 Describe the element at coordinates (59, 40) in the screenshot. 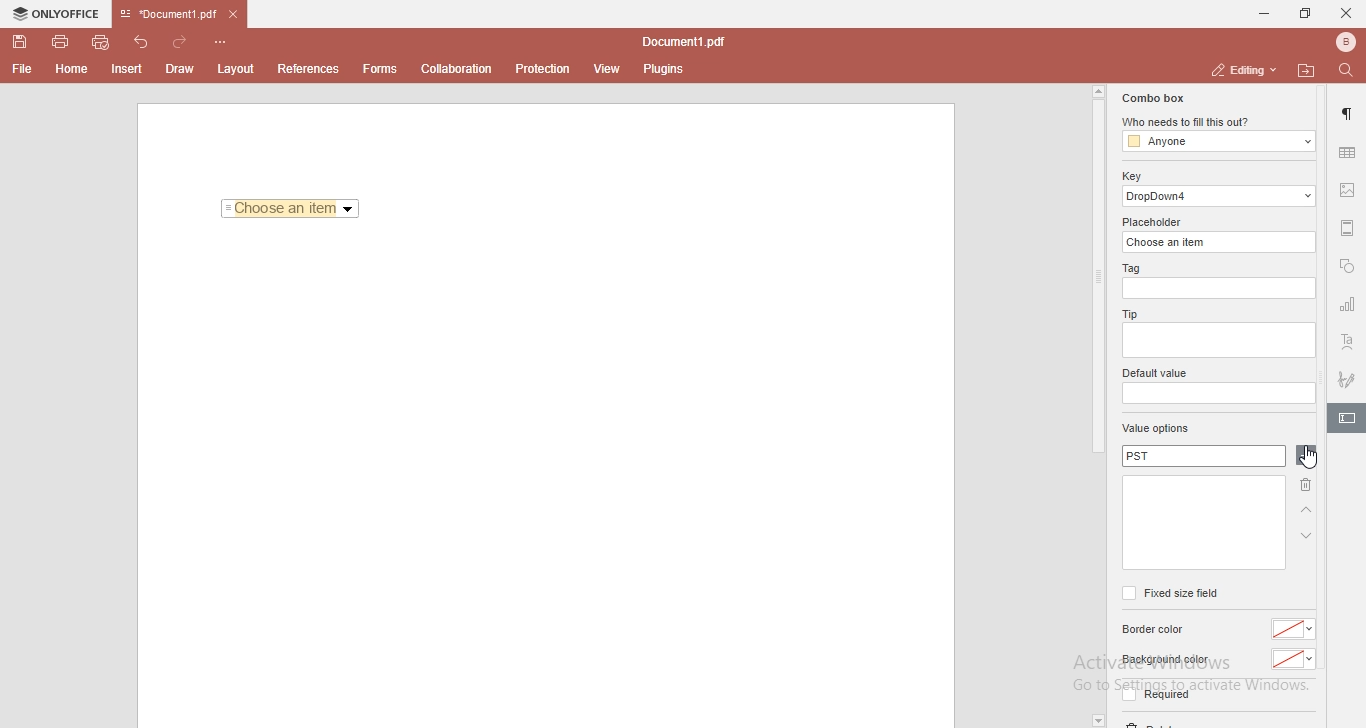

I see `print` at that location.